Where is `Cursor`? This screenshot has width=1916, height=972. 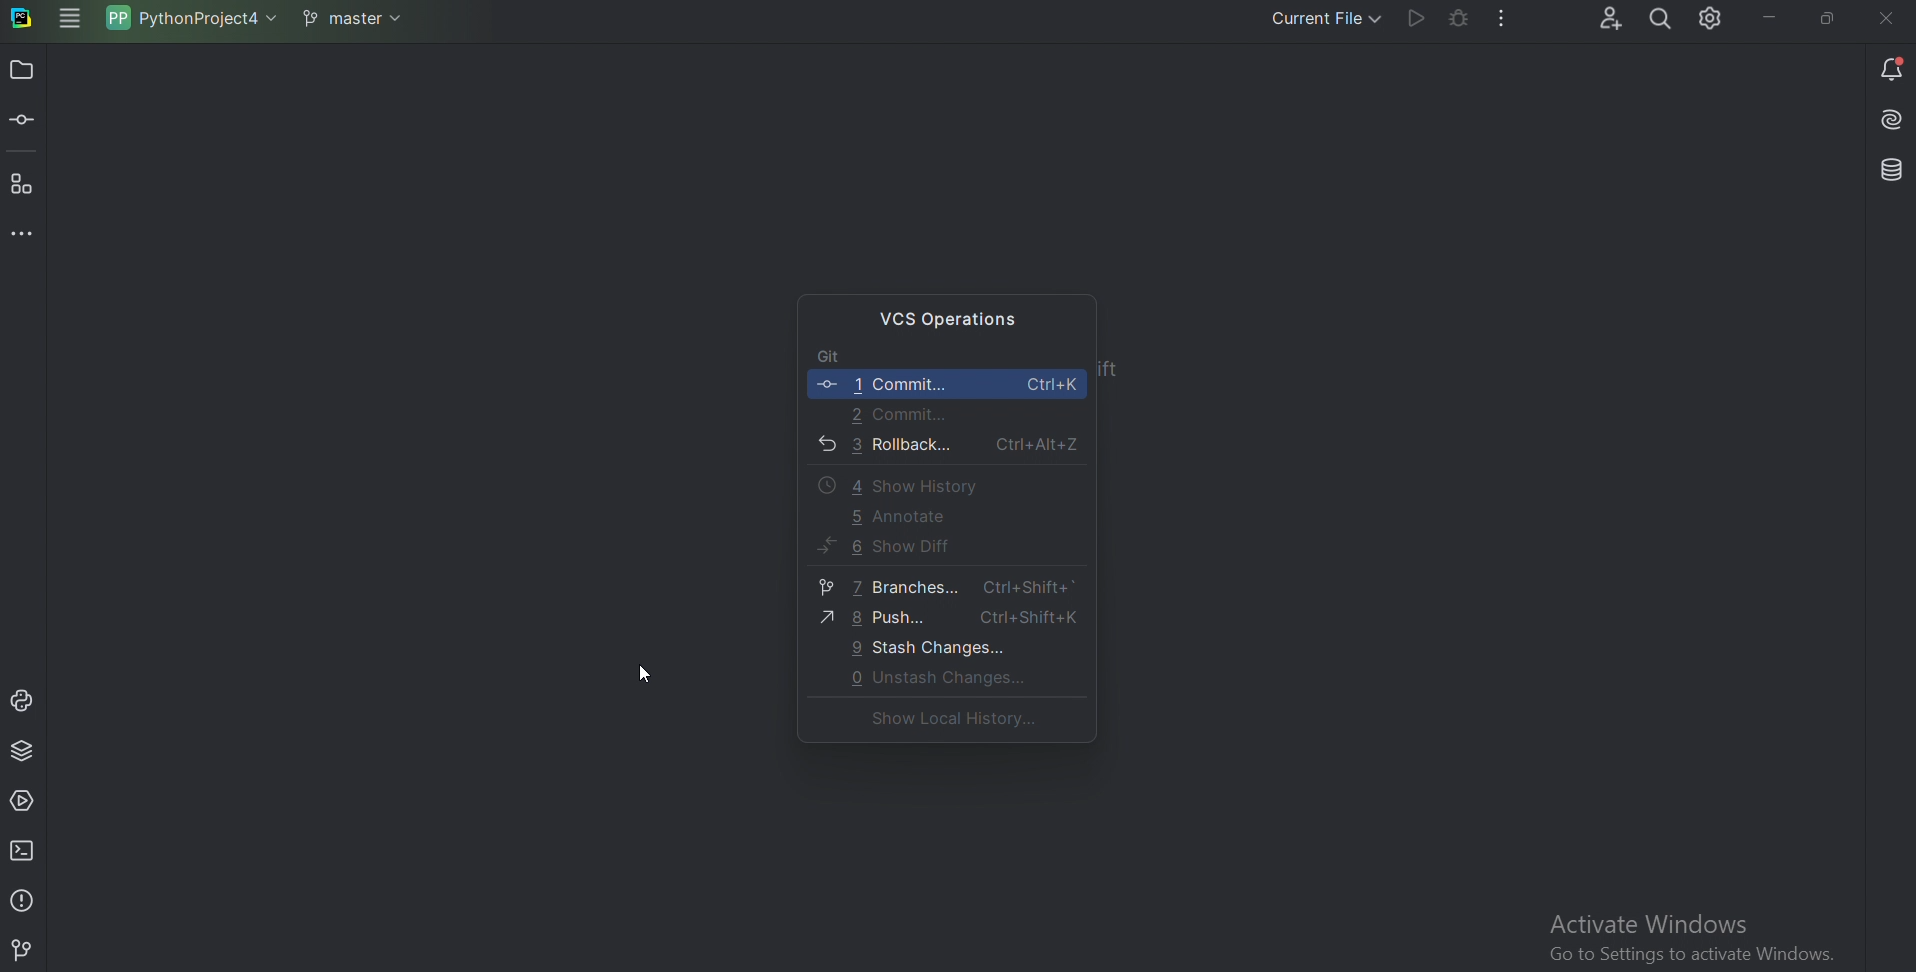 Cursor is located at coordinates (649, 677).